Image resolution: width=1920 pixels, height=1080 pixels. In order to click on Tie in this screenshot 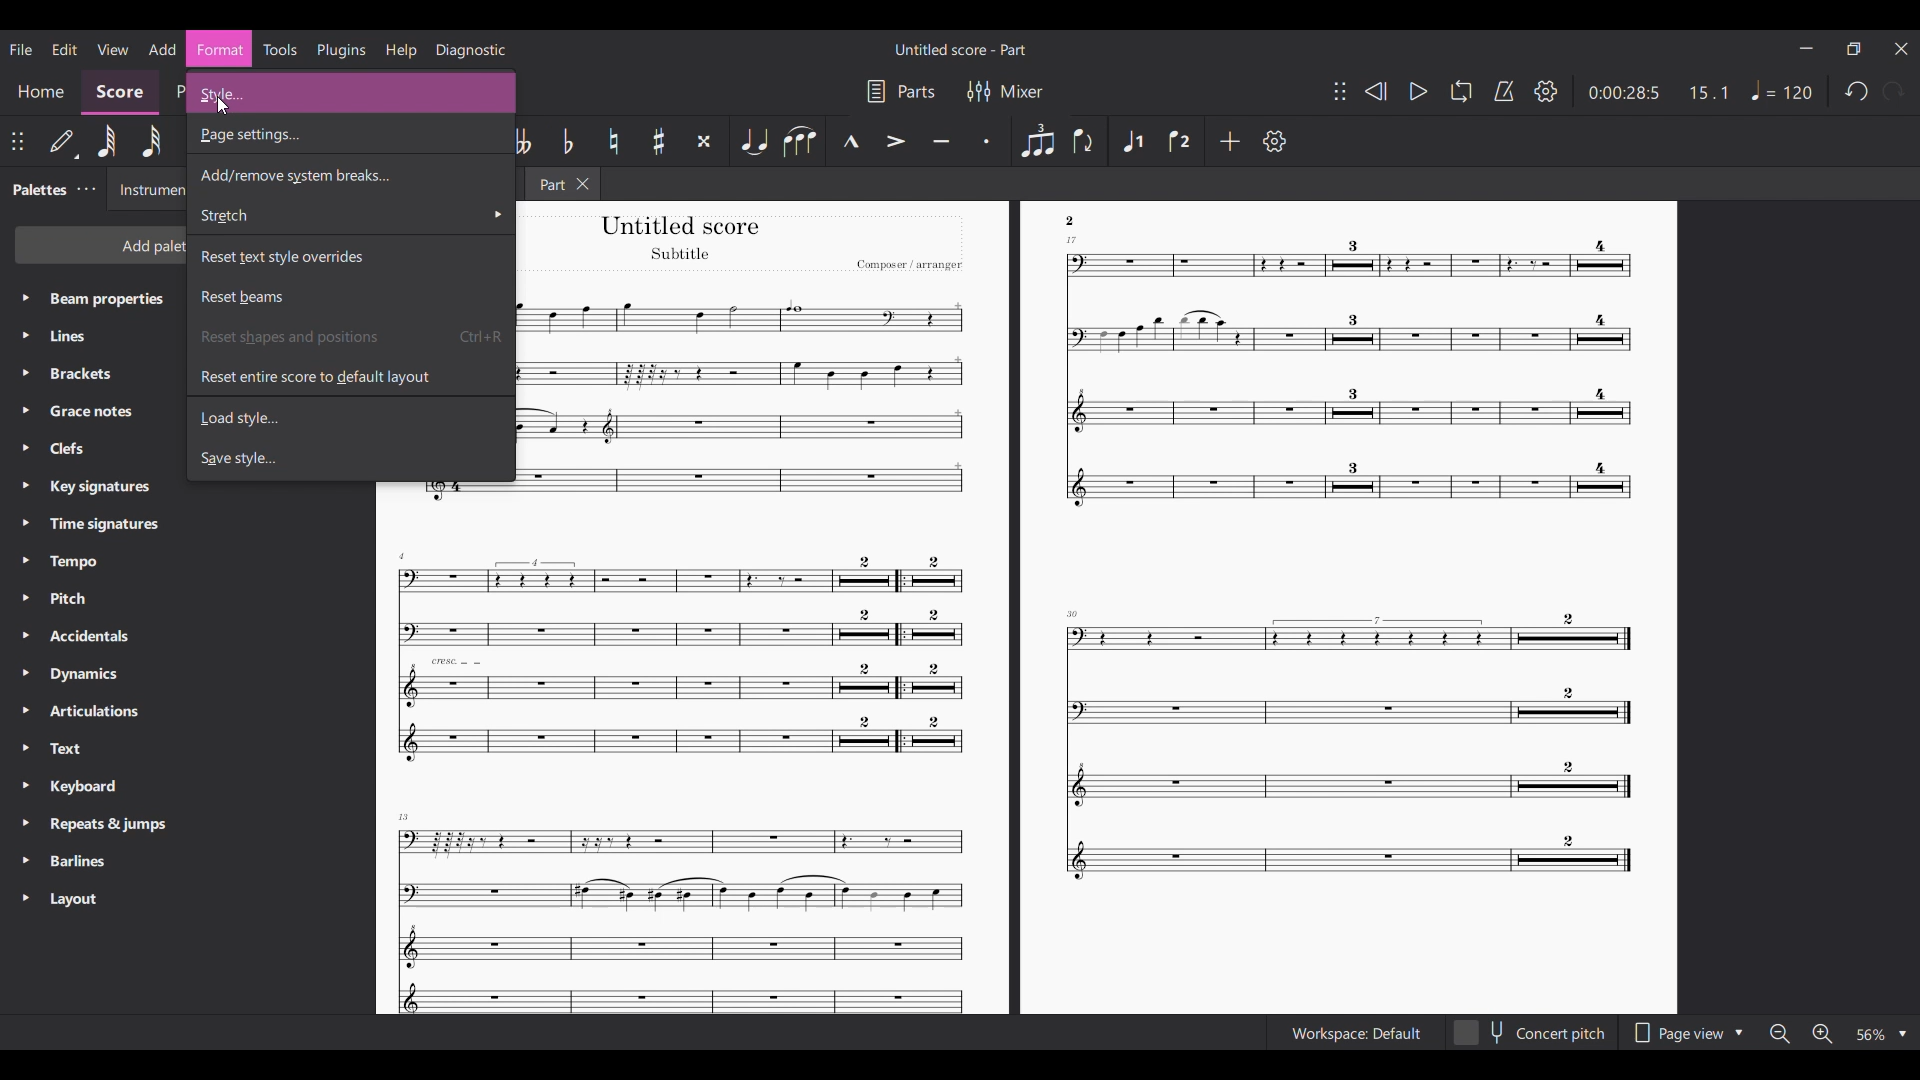, I will do `click(755, 142)`.